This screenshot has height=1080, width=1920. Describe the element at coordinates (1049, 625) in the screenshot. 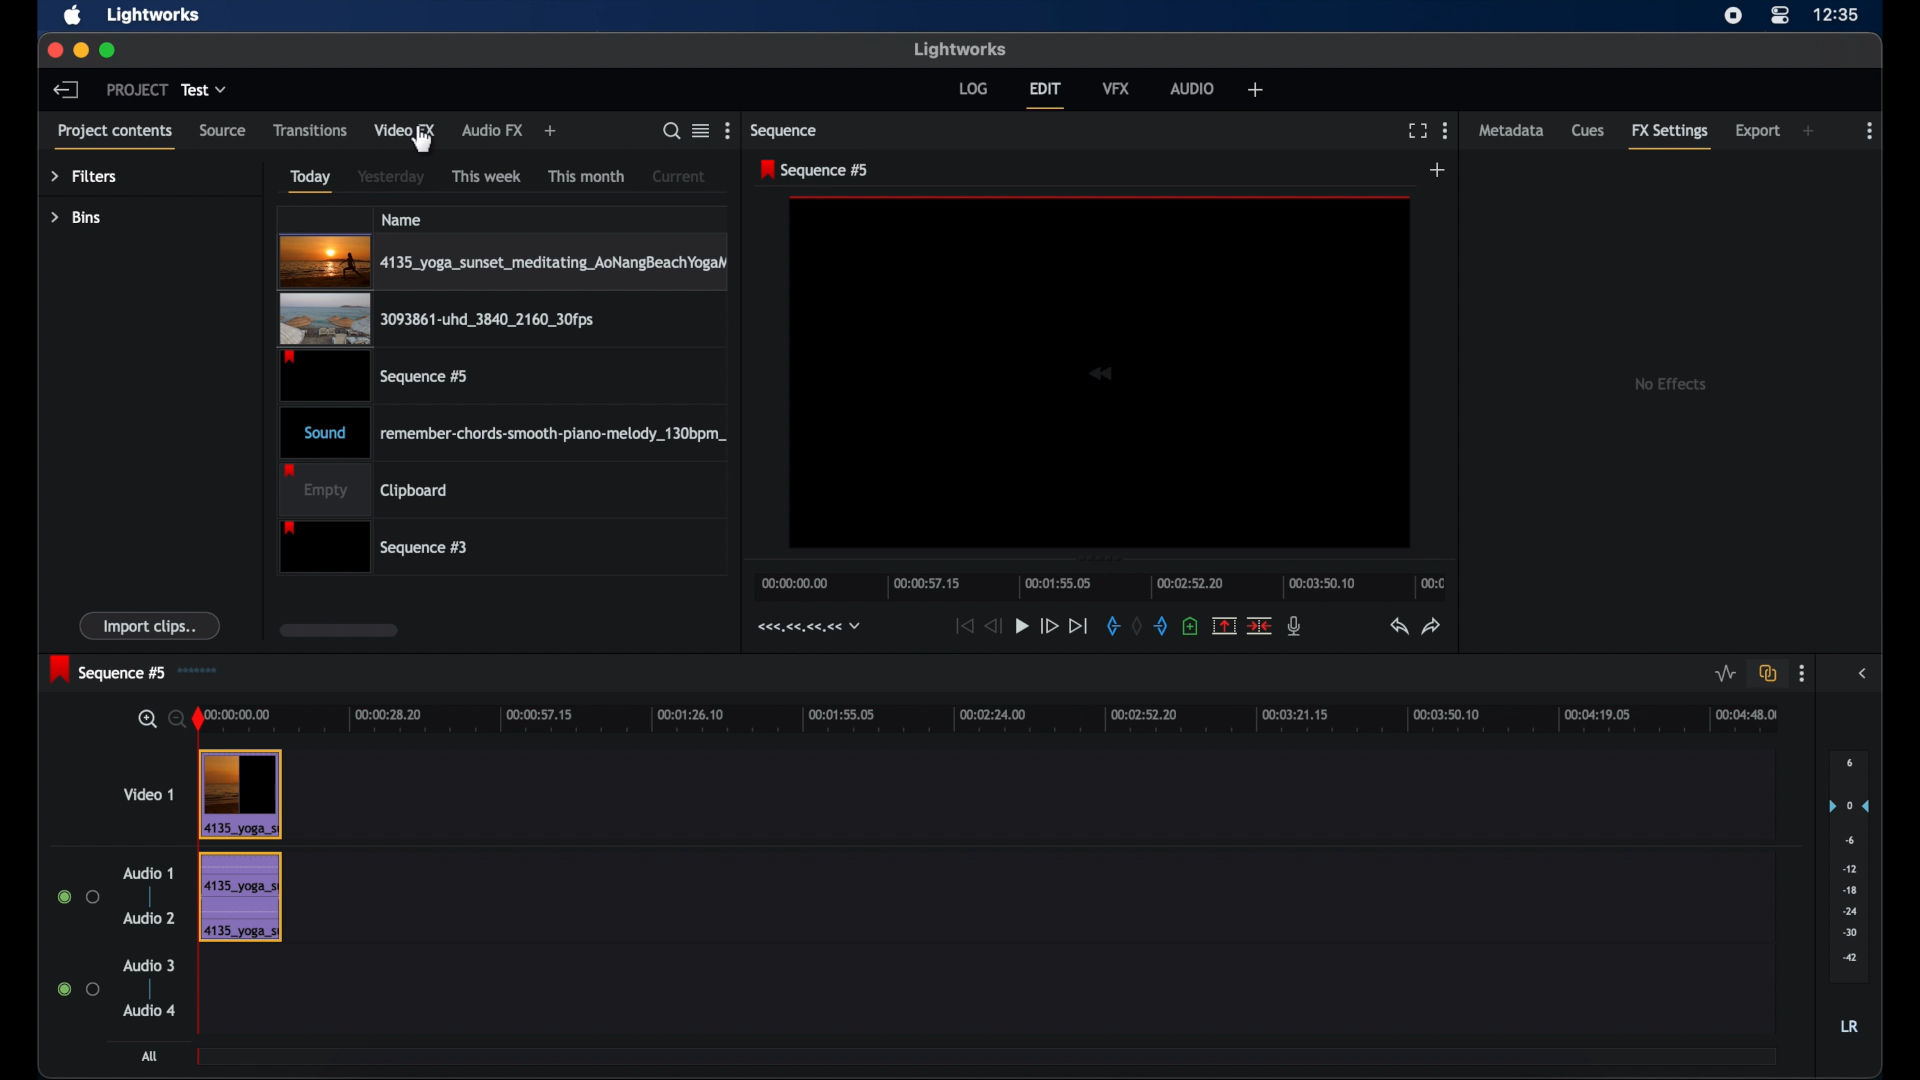

I see `fast forward` at that location.